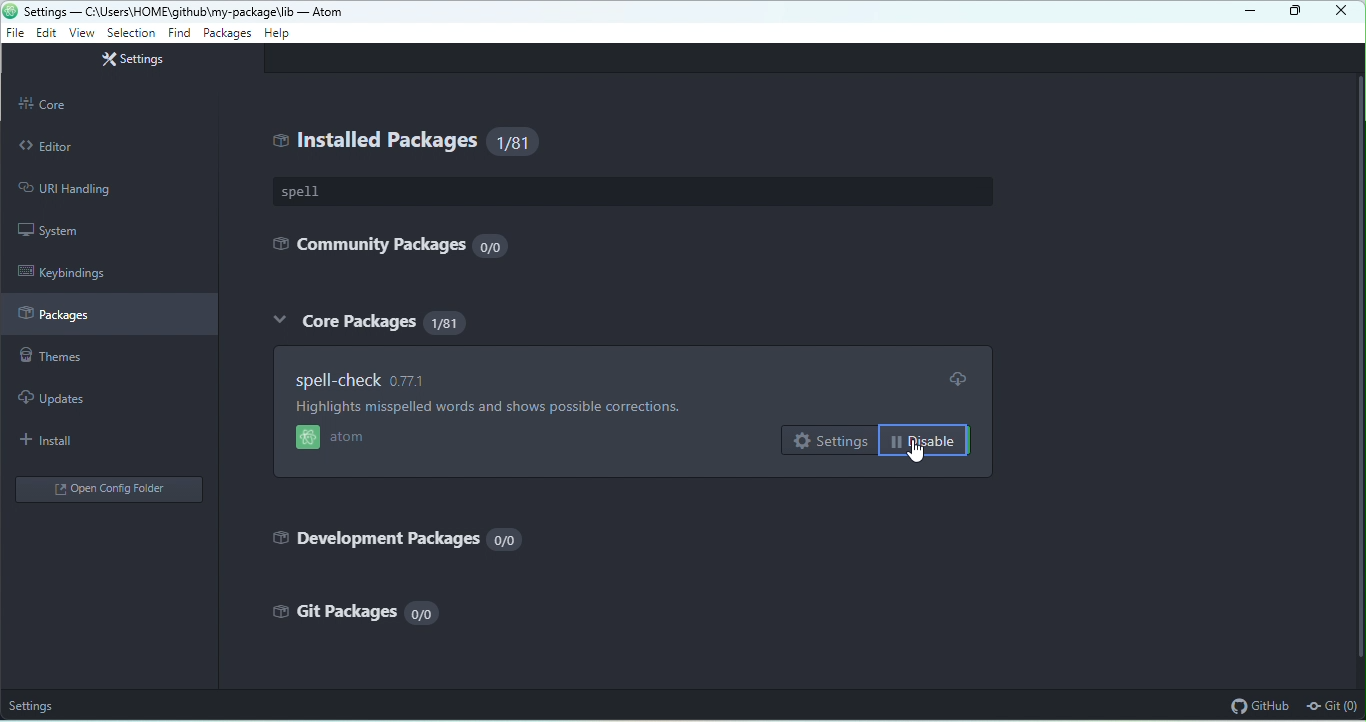 The image size is (1366, 722). Describe the element at coordinates (429, 613) in the screenshot. I see `0/0` at that location.